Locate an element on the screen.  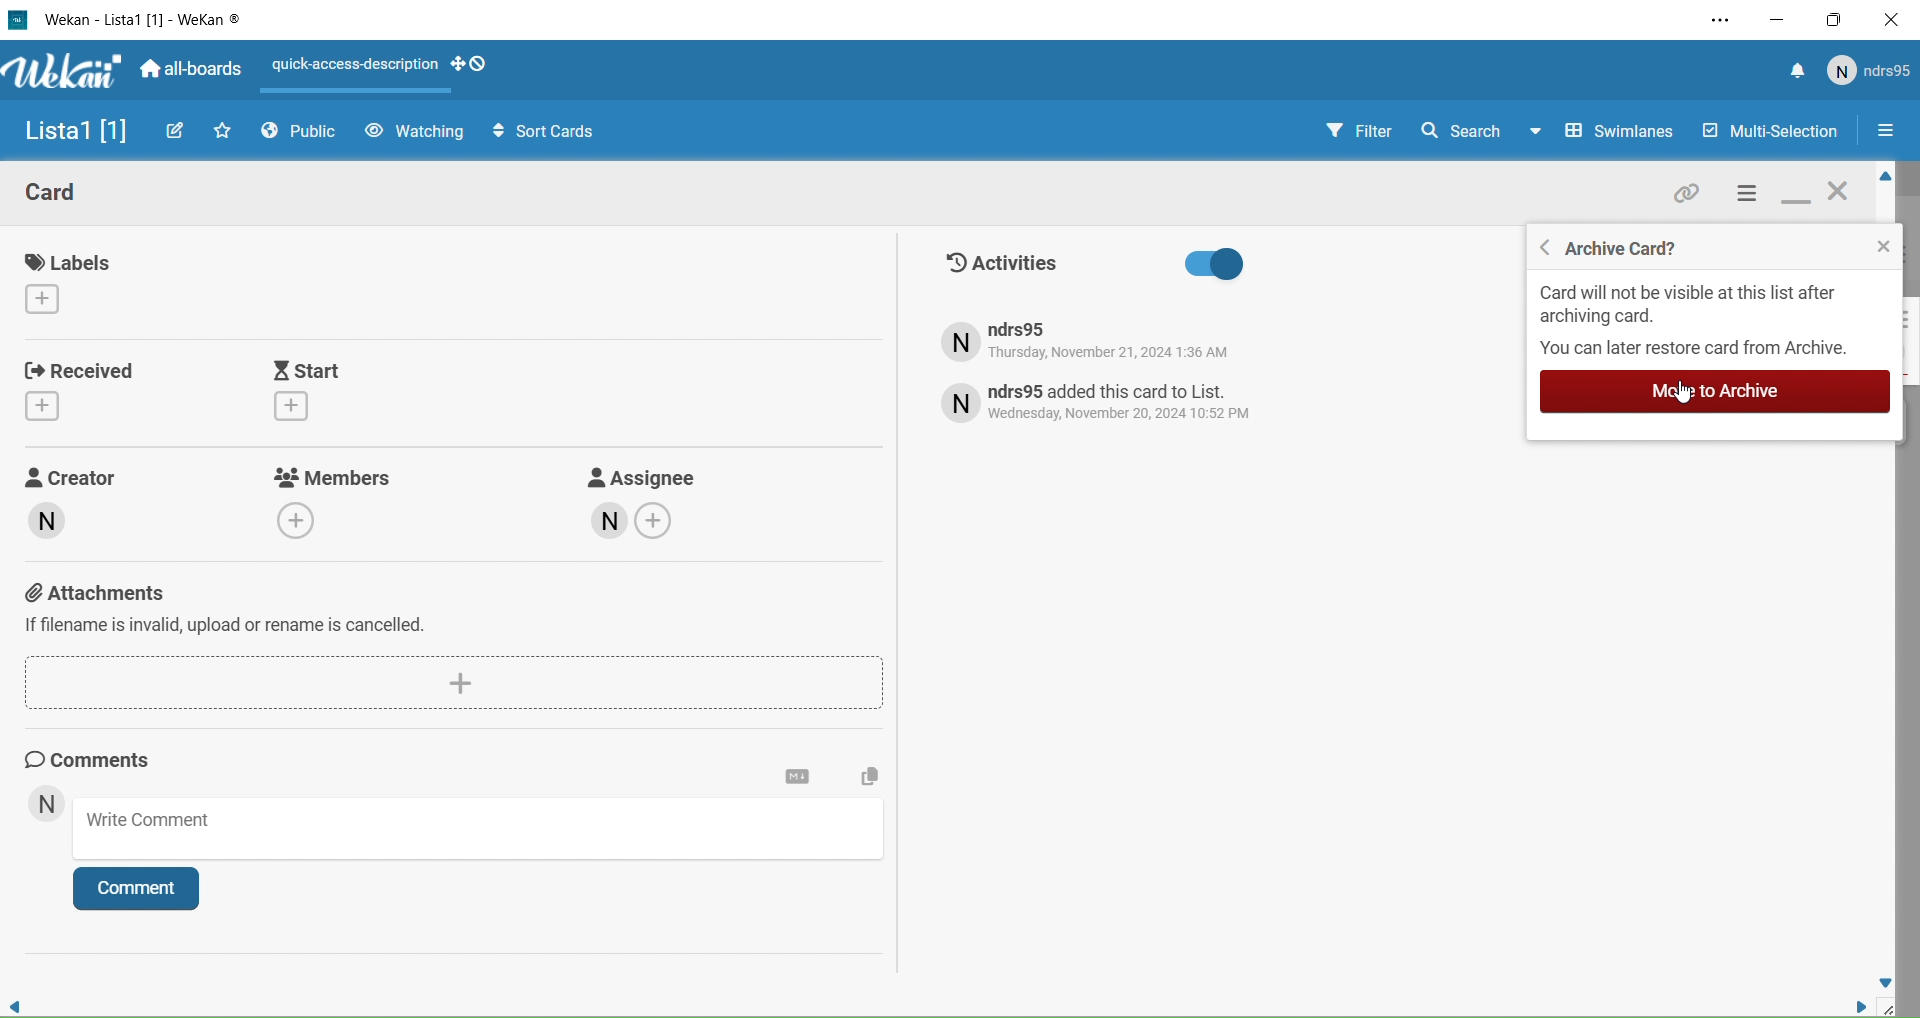
Wekan is located at coordinates (65, 76).